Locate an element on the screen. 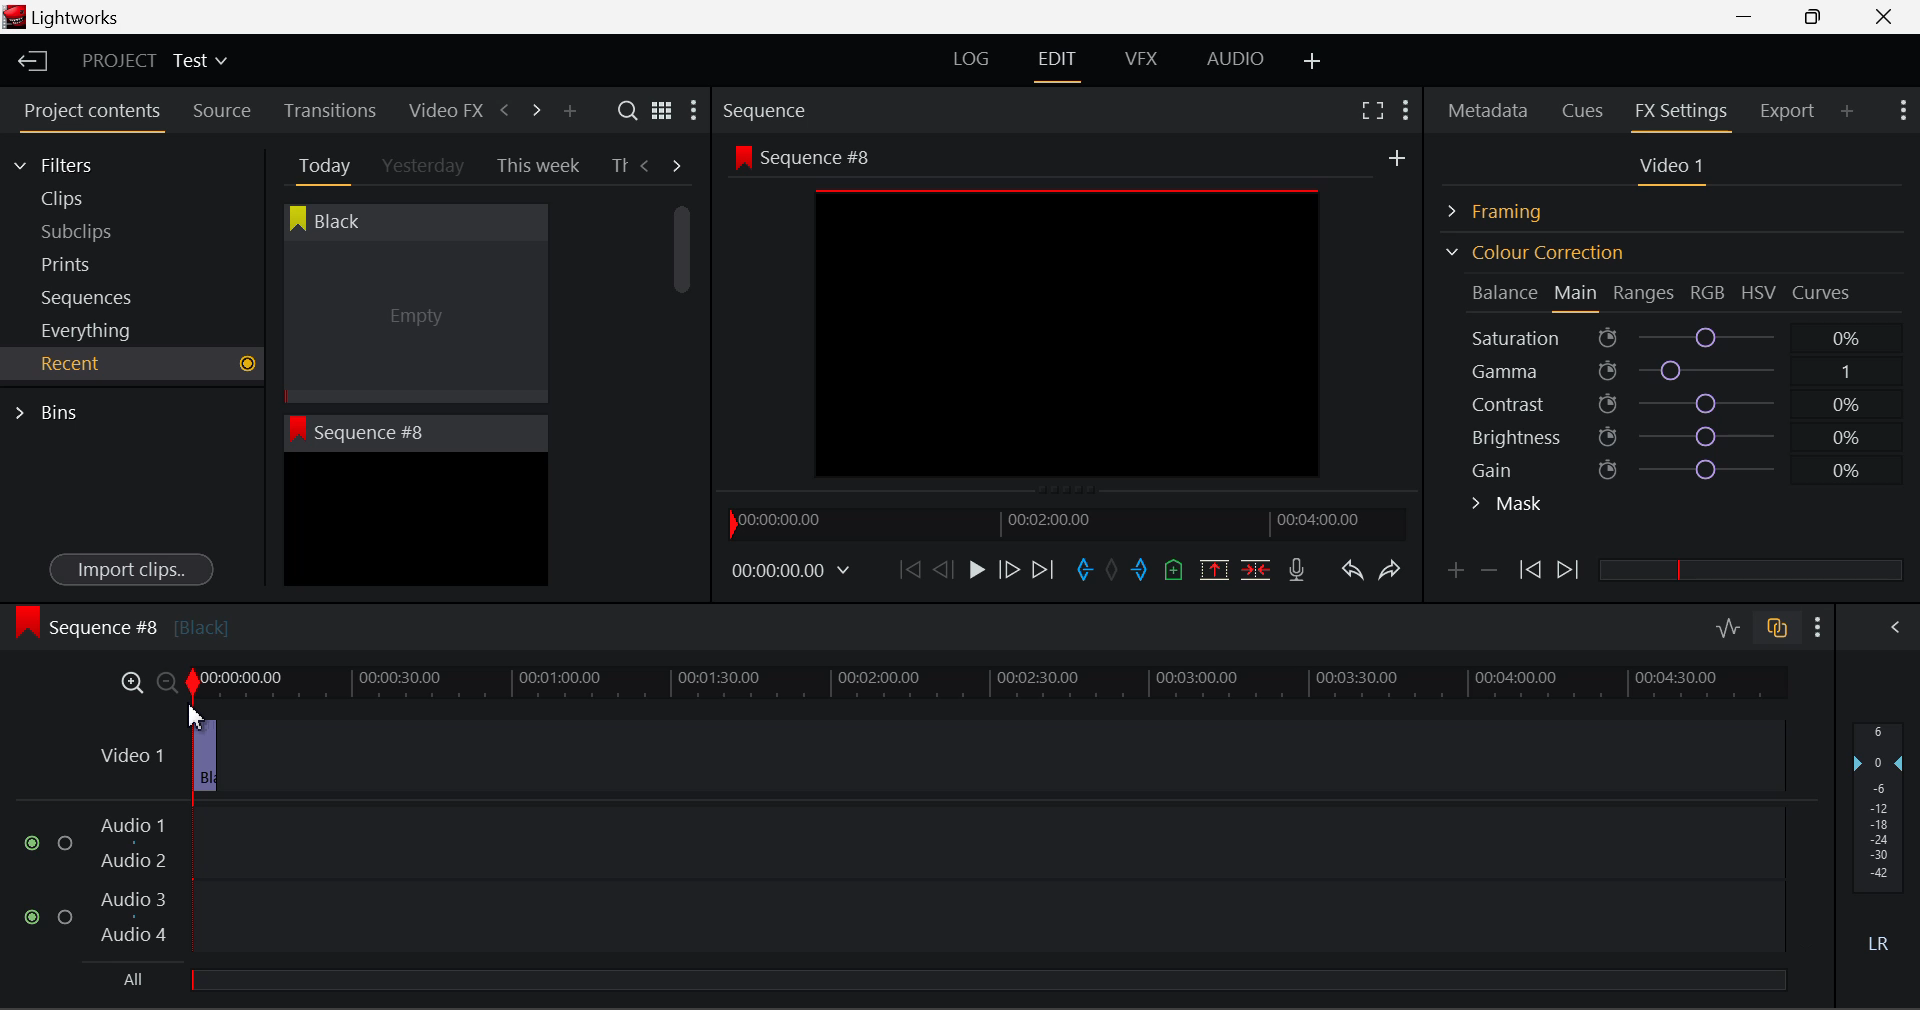 Image resolution: width=1920 pixels, height=1010 pixels. Prints is located at coordinates (94, 260).